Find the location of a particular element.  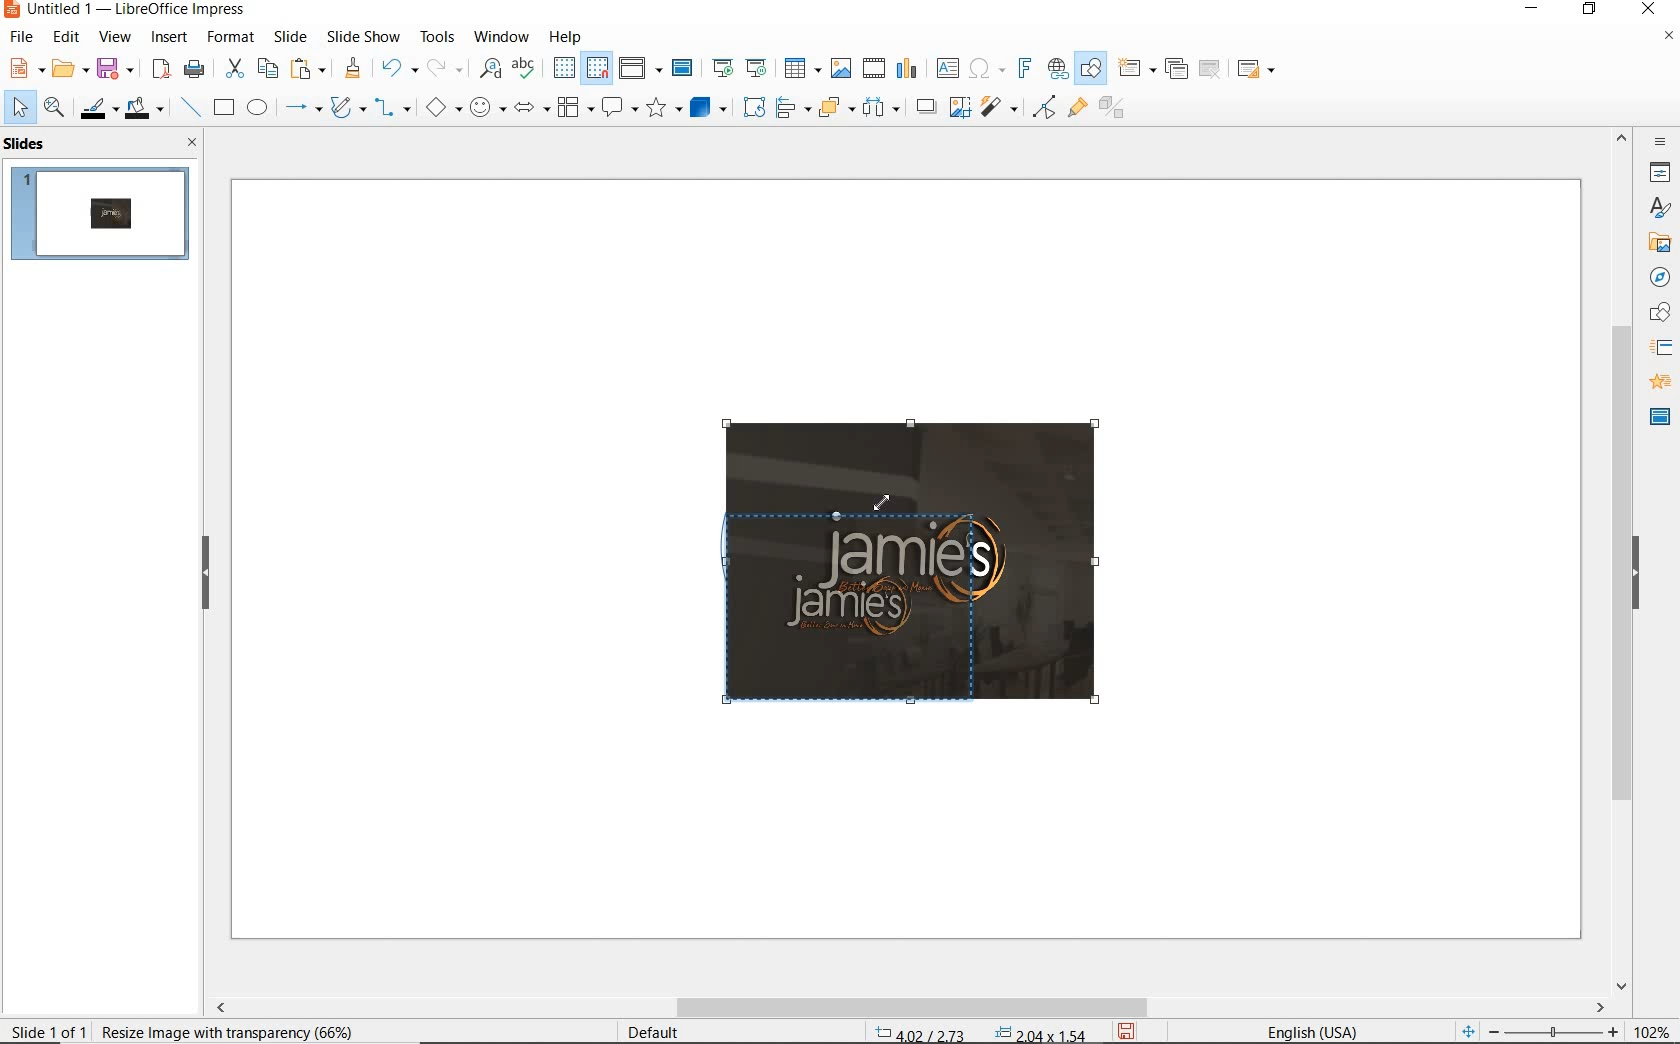

ellipse is located at coordinates (257, 109).